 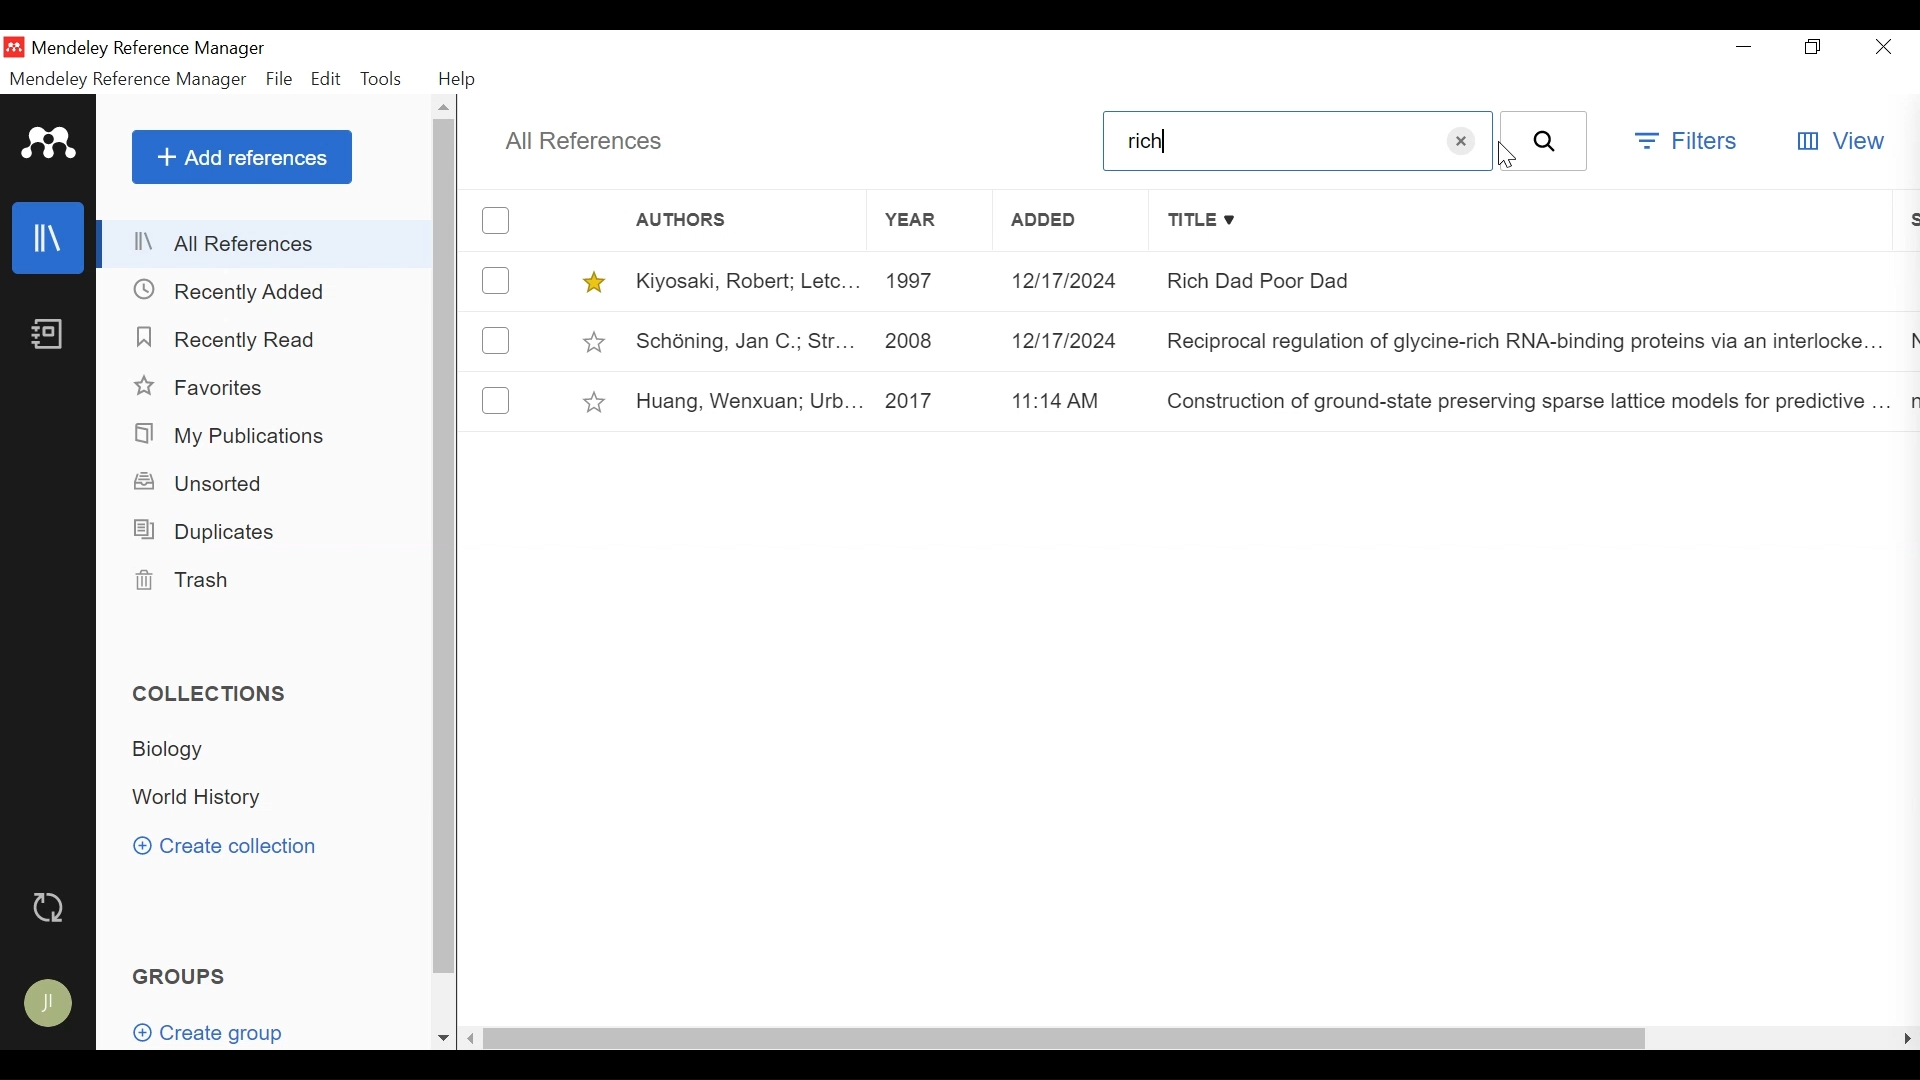 What do you see at coordinates (446, 107) in the screenshot?
I see `Scroll up` at bounding box center [446, 107].